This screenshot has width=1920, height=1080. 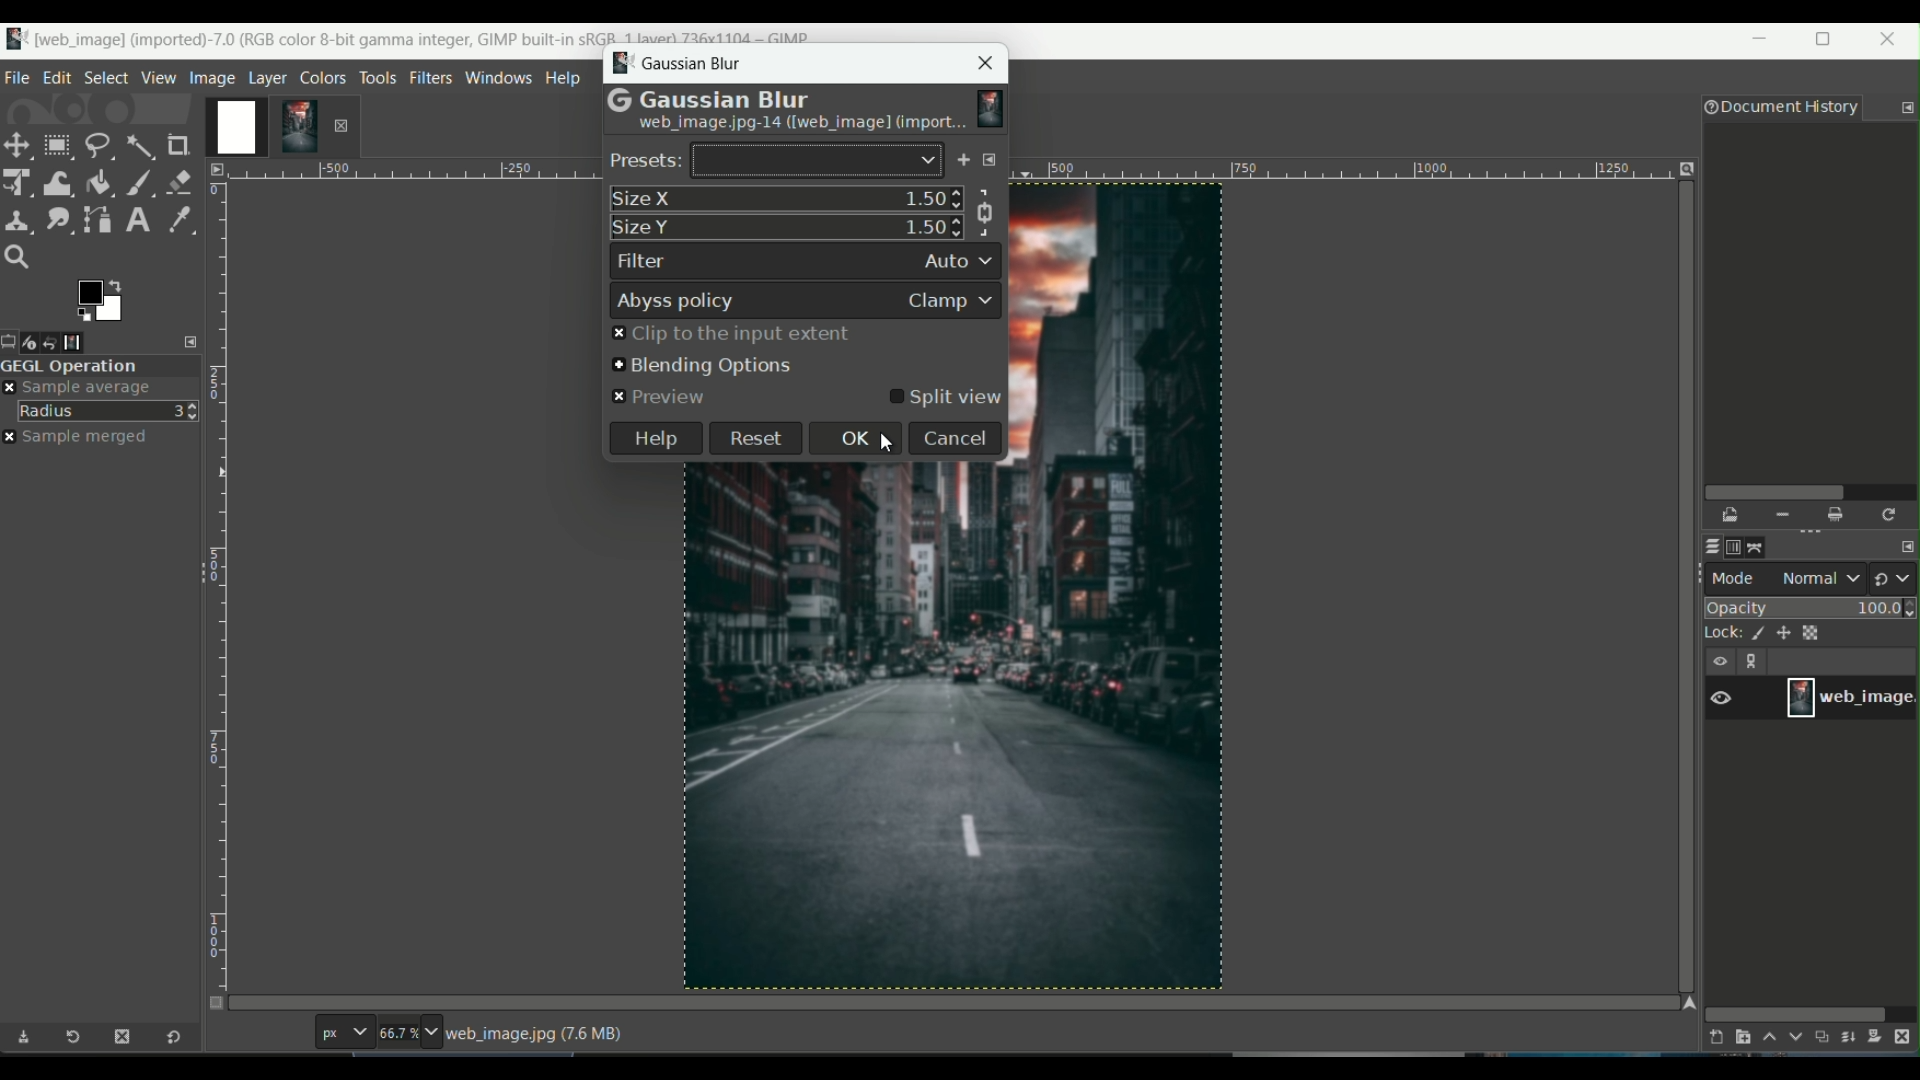 What do you see at coordinates (1767, 1040) in the screenshot?
I see `raise layer` at bounding box center [1767, 1040].